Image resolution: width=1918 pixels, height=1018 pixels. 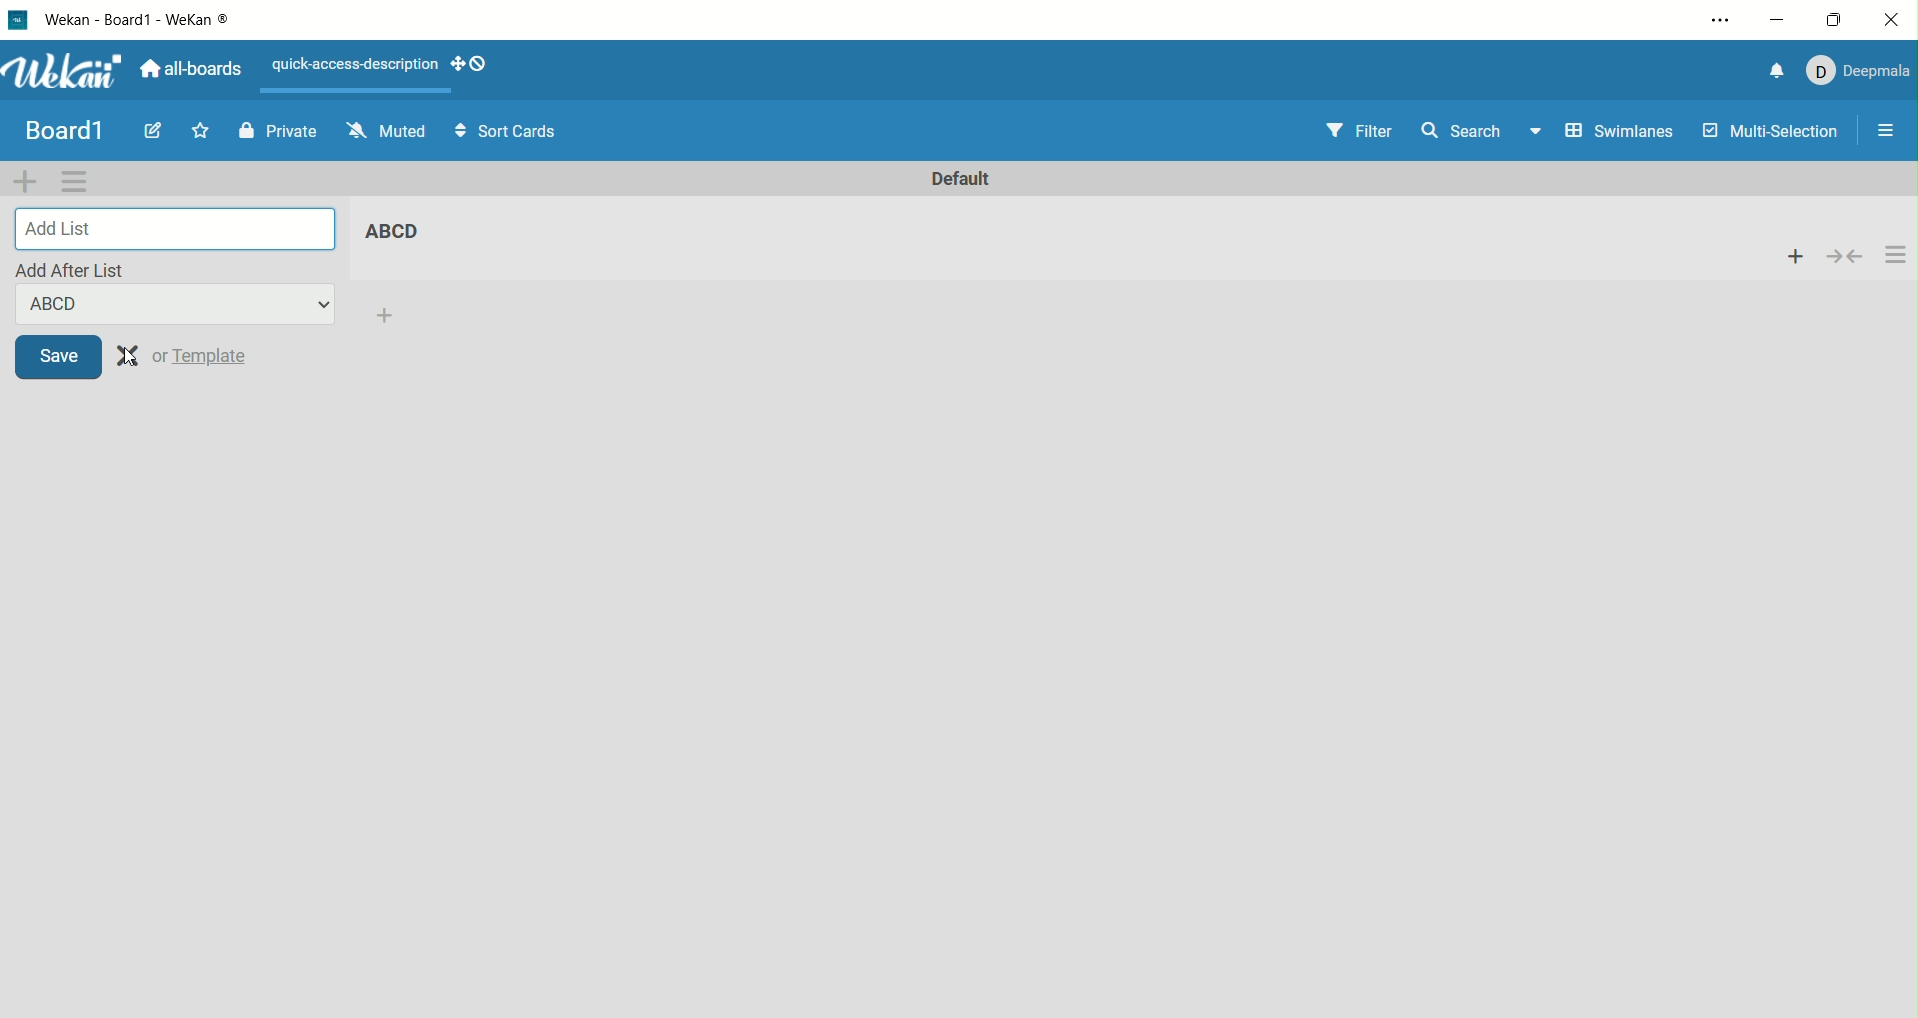 I want to click on private, so click(x=288, y=133).